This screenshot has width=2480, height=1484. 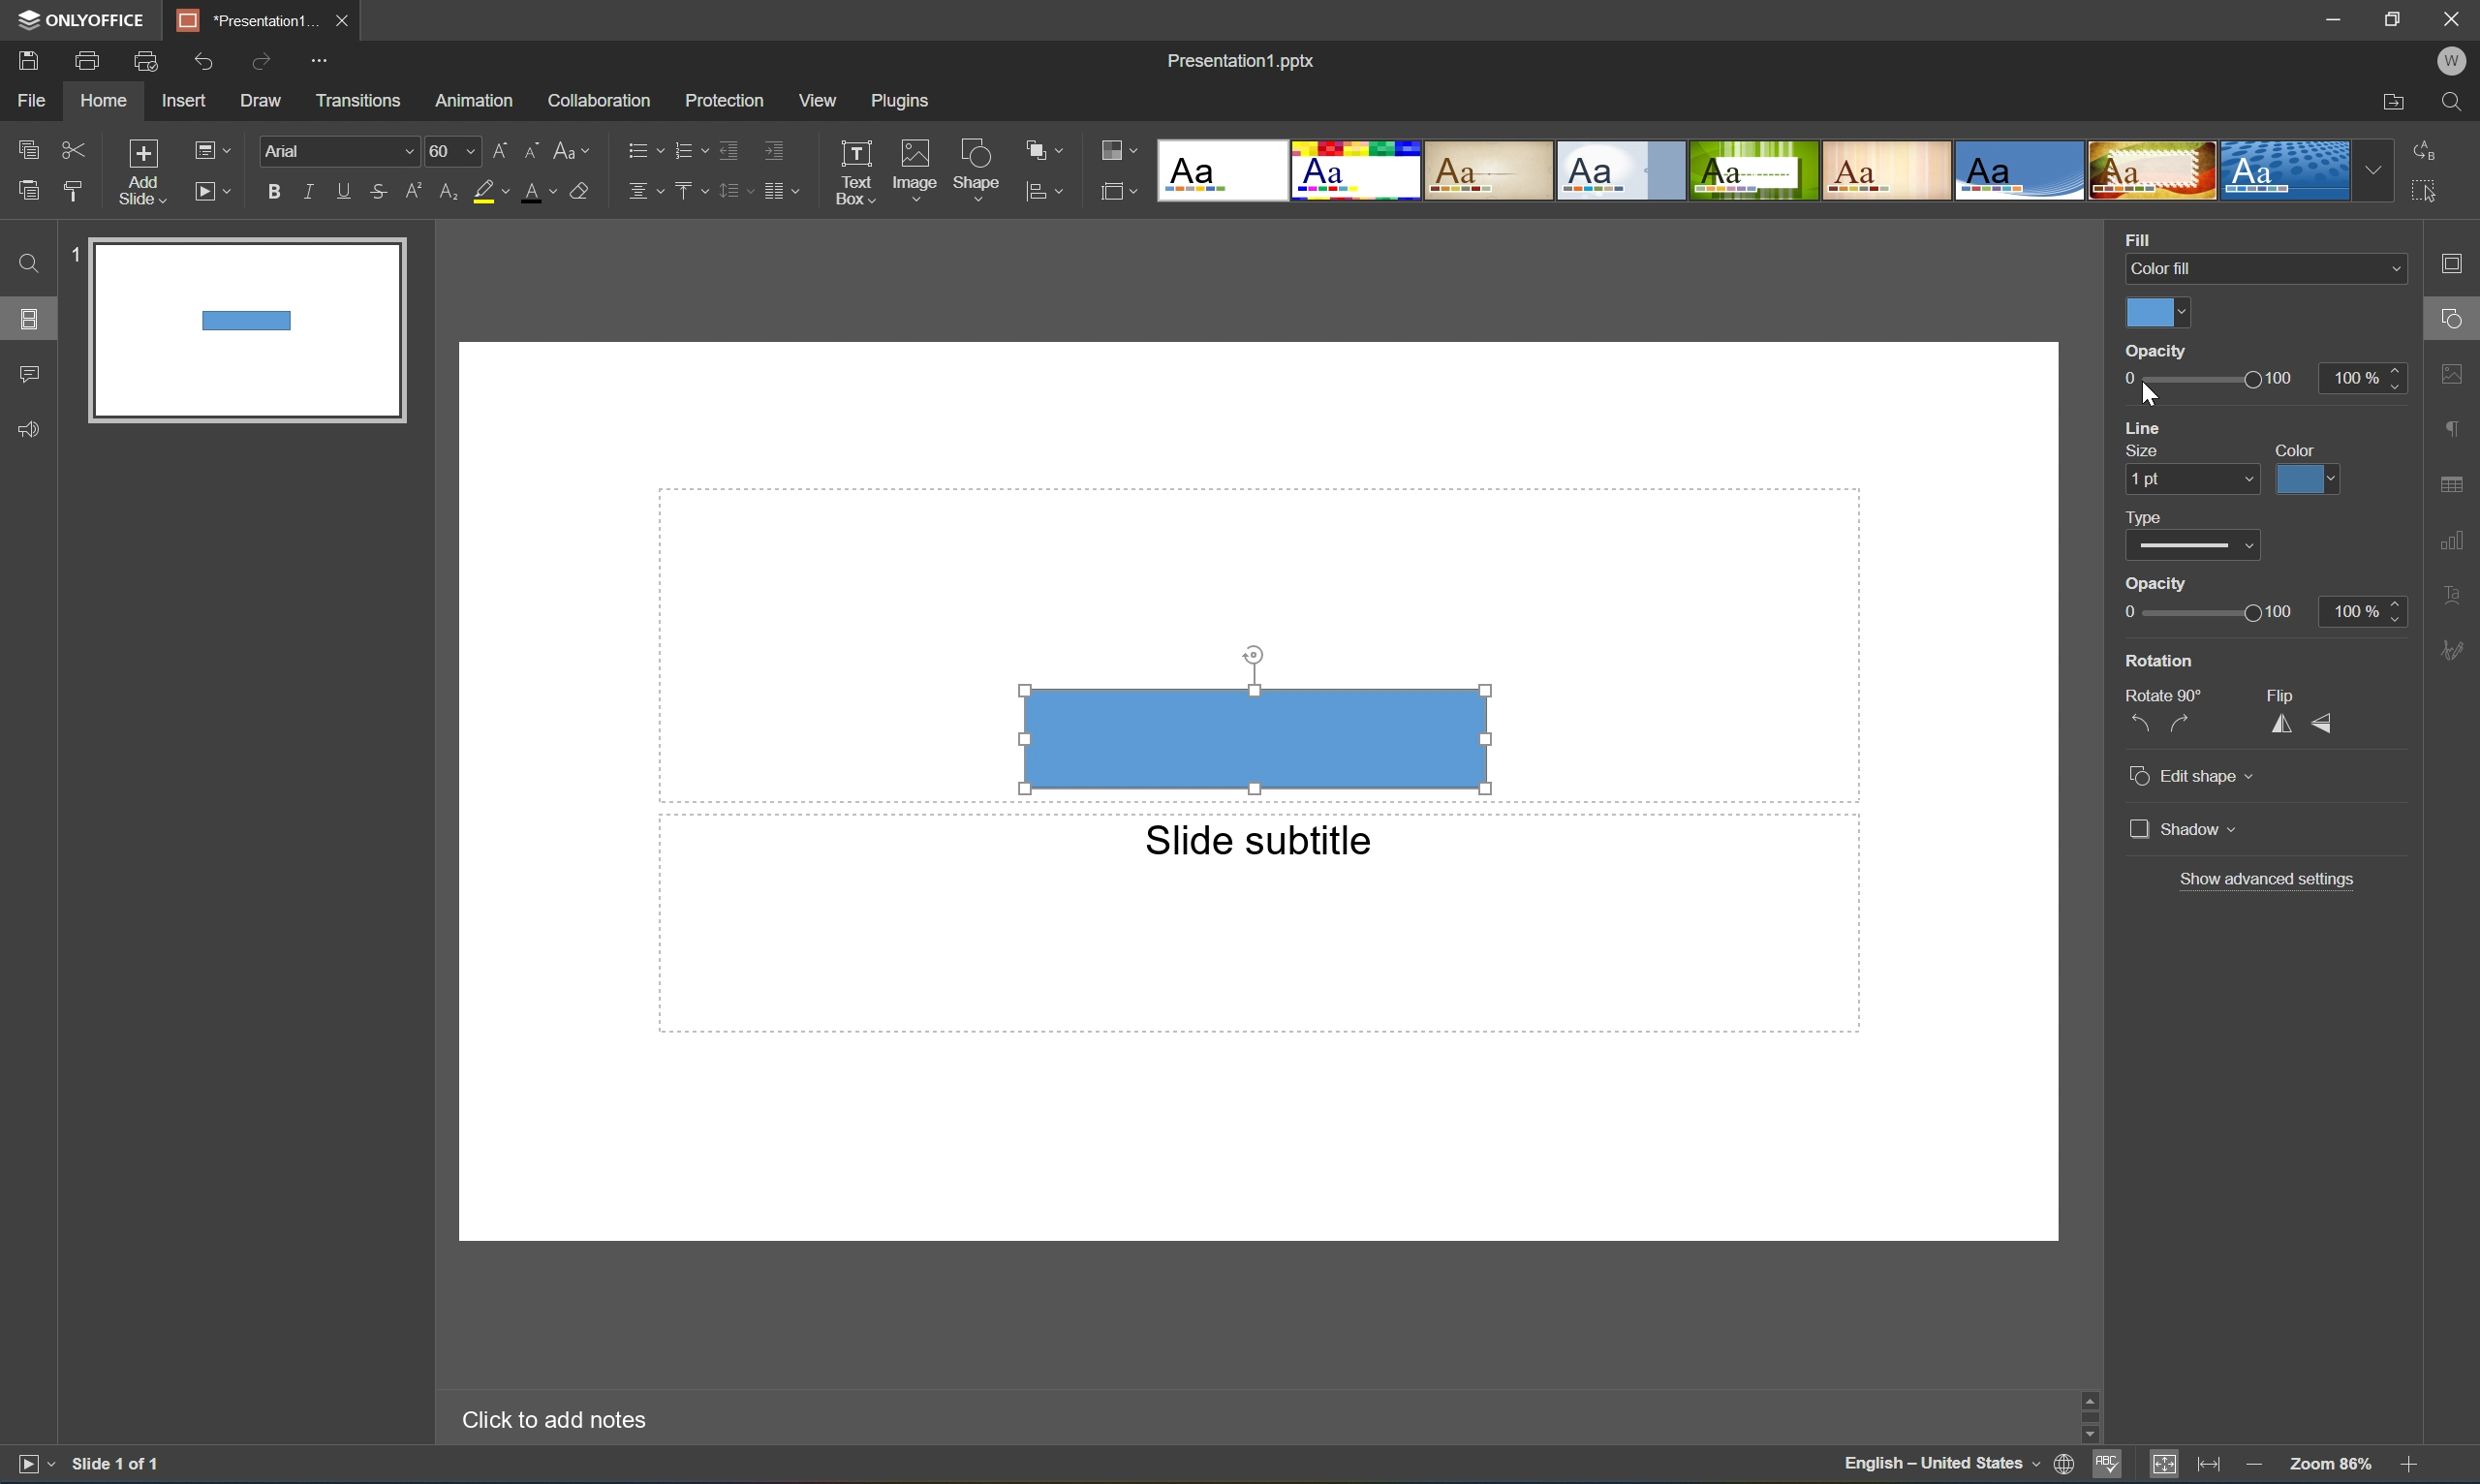 What do you see at coordinates (2183, 828) in the screenshot?
I see `Shadow` at bounding box center [2183, 828].